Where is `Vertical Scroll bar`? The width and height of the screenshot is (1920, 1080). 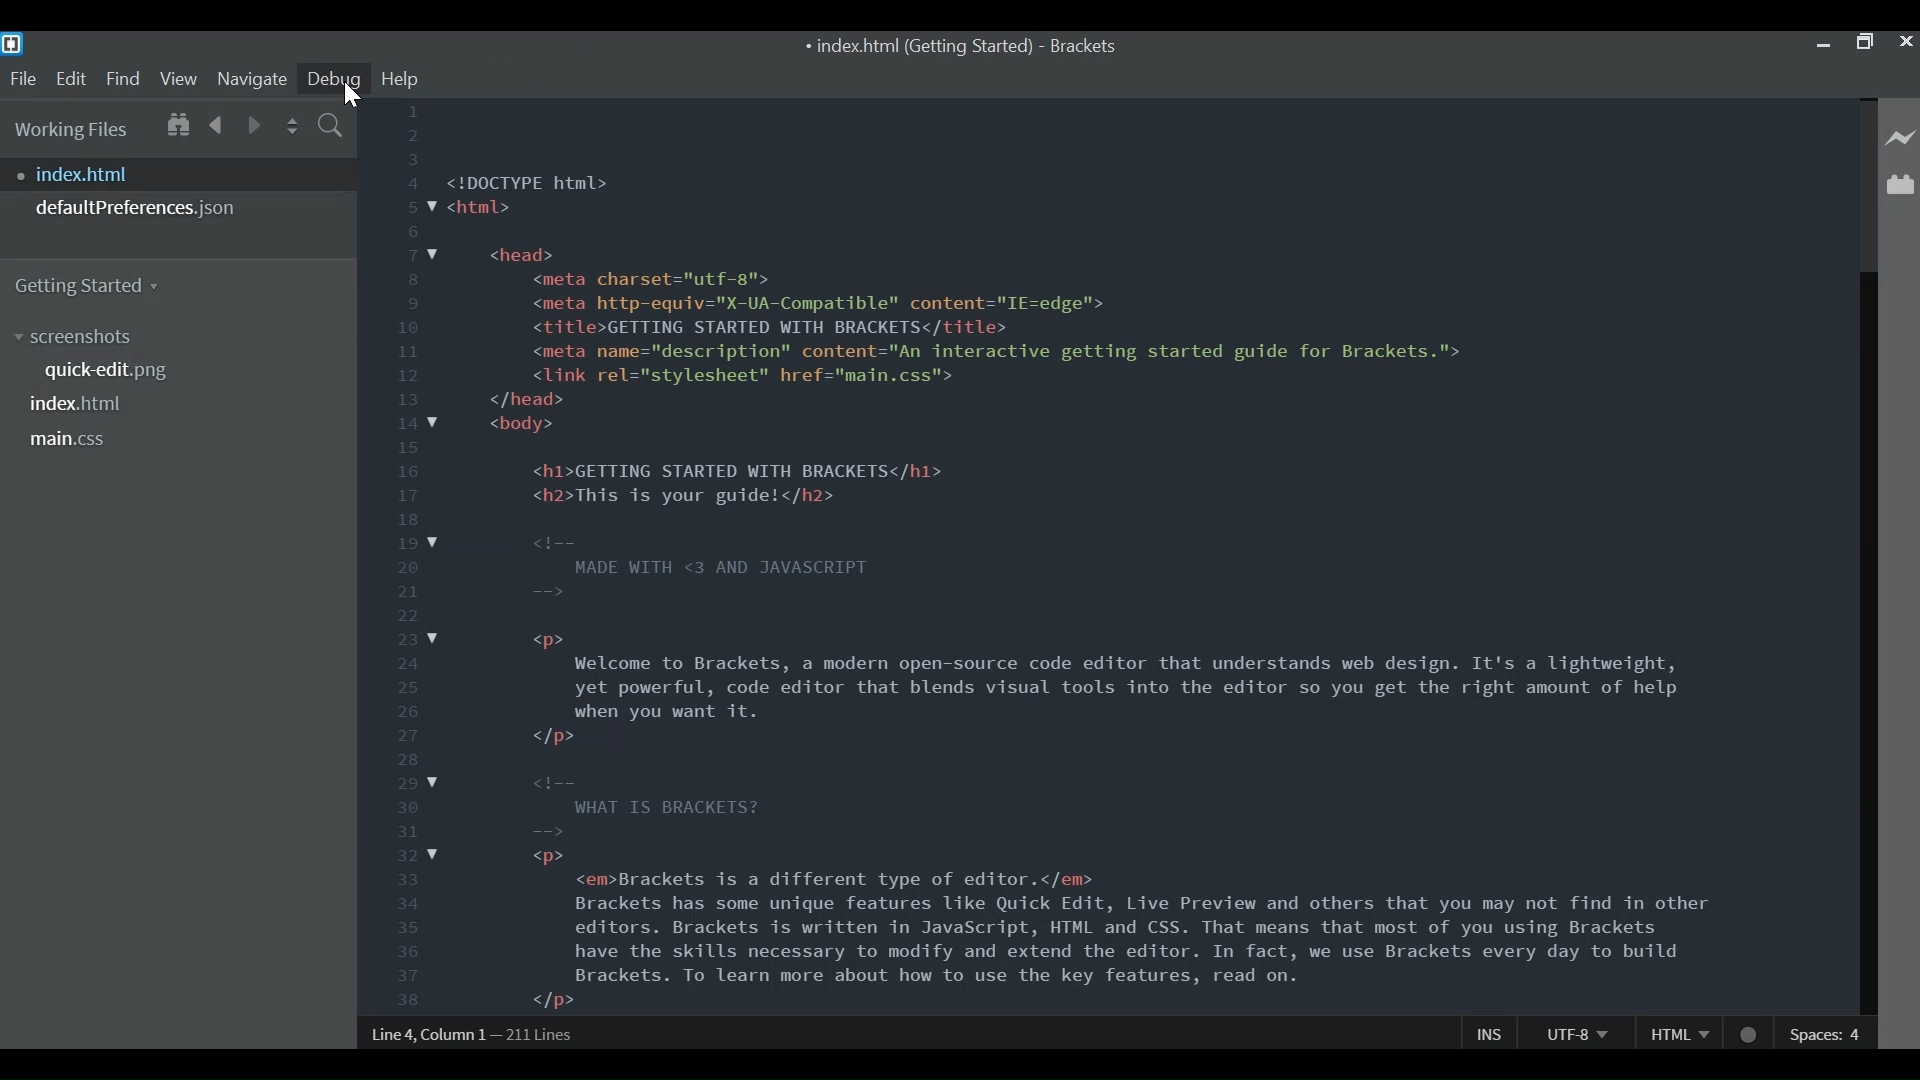 Vertical Scroll bar is located at coordinates (1865, 643).